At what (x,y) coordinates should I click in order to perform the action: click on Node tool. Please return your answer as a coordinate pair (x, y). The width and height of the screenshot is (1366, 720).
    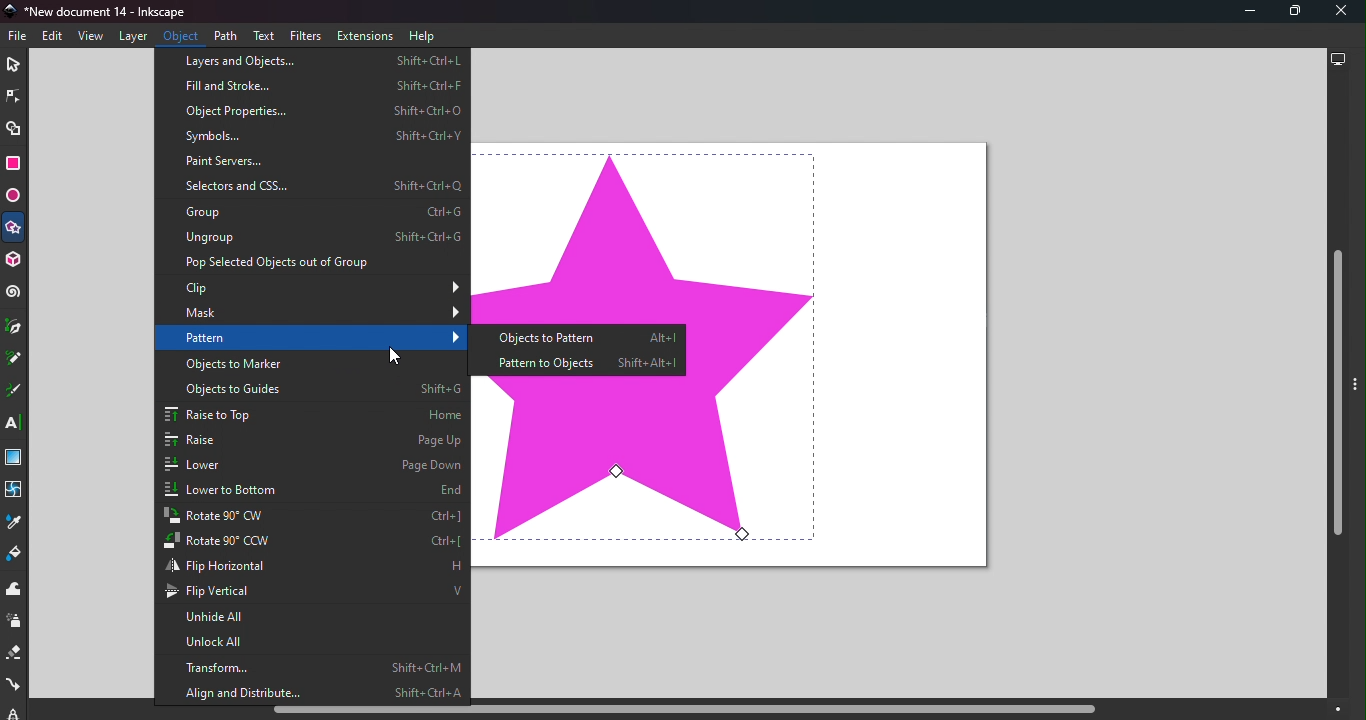
    Looking at the image, I should click on (12, 96).